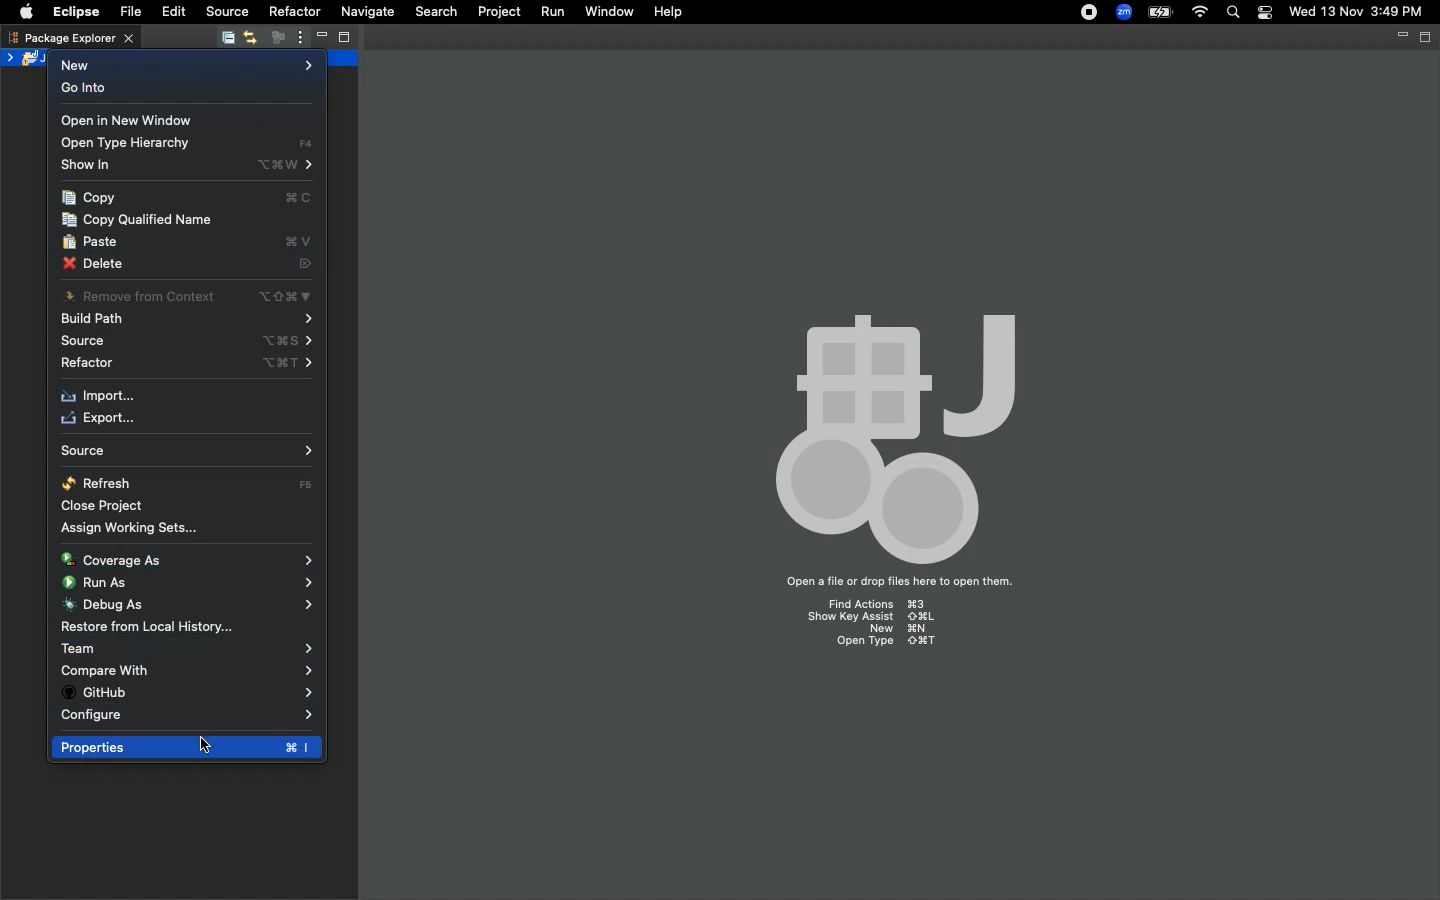  What do you see at coordinates (85, 87) in the screenshot?
I see `Go info` at bounding box center [85, 87].